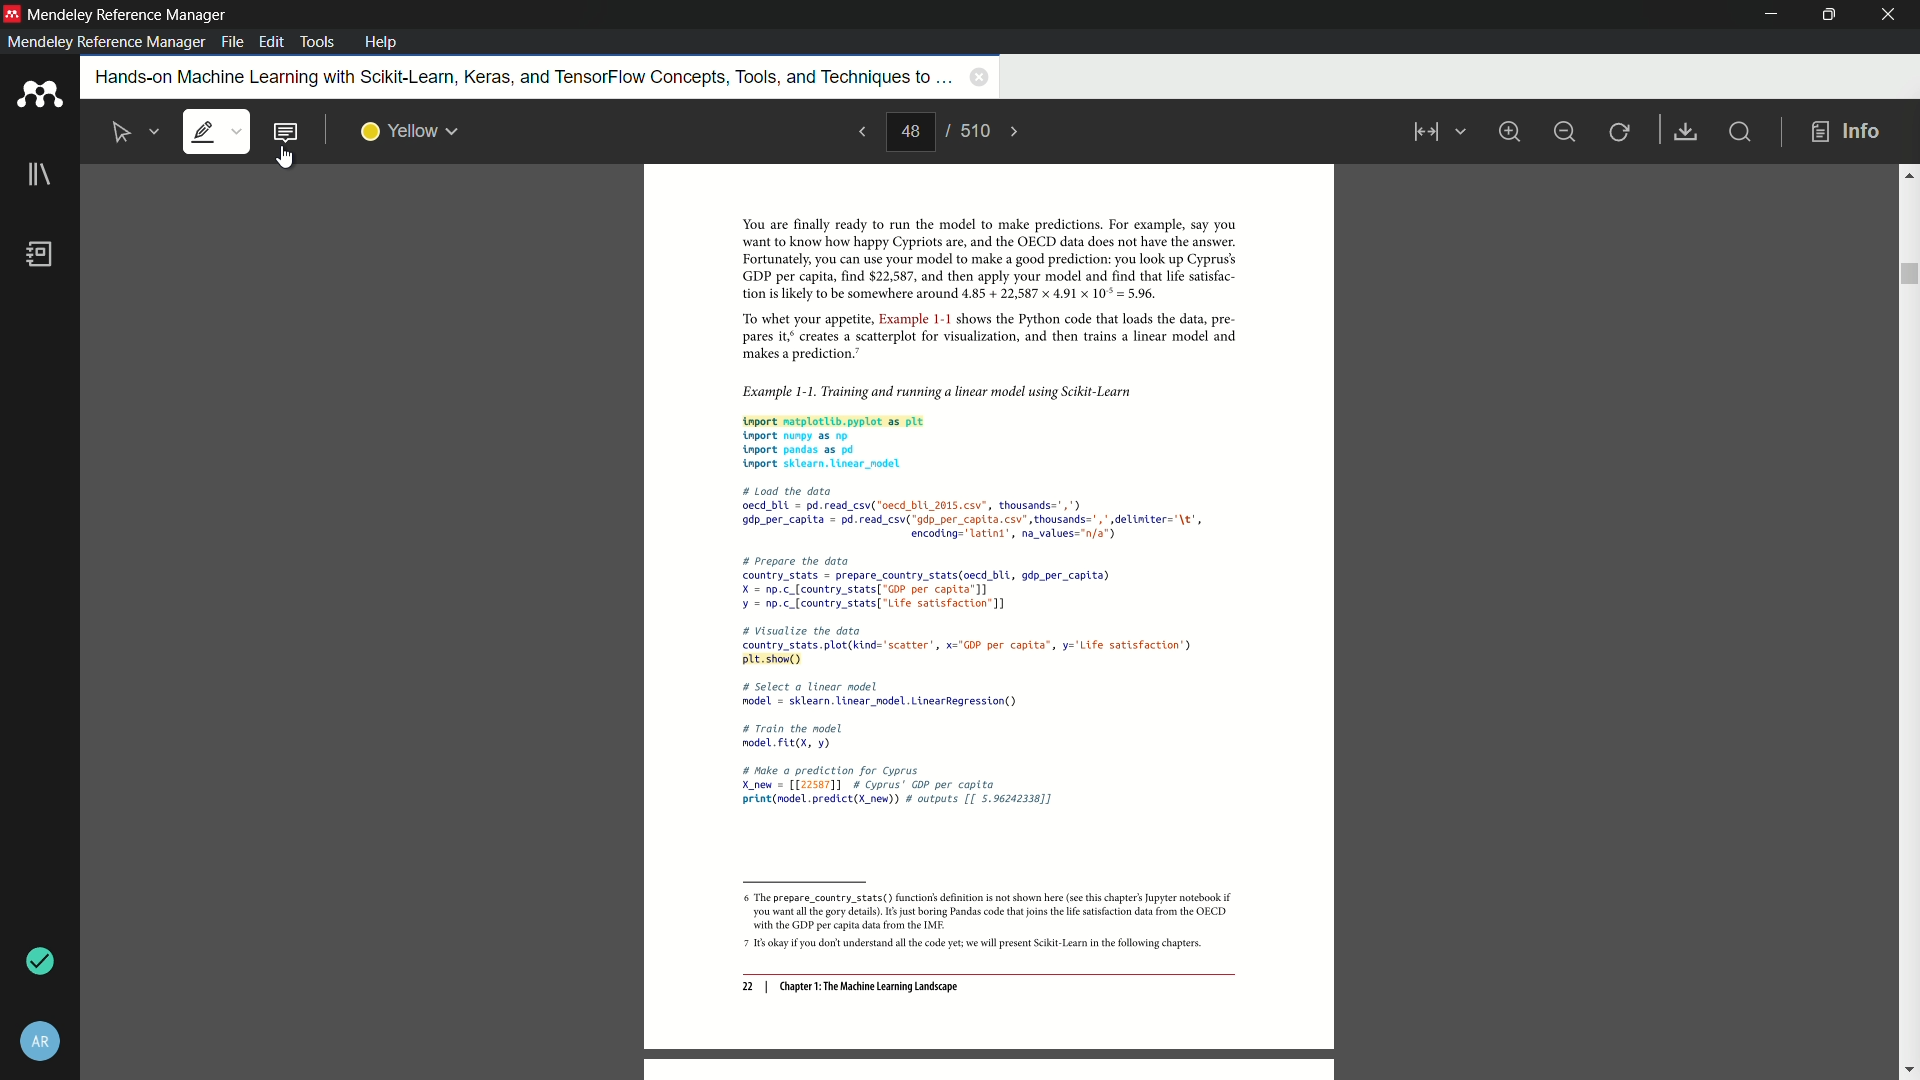 The height and width of the screenshot is (1080, 1920). What do you see at coordinates (316, 42) in the screenshot?
I see `tools menu` at bounding box center [316, 42].